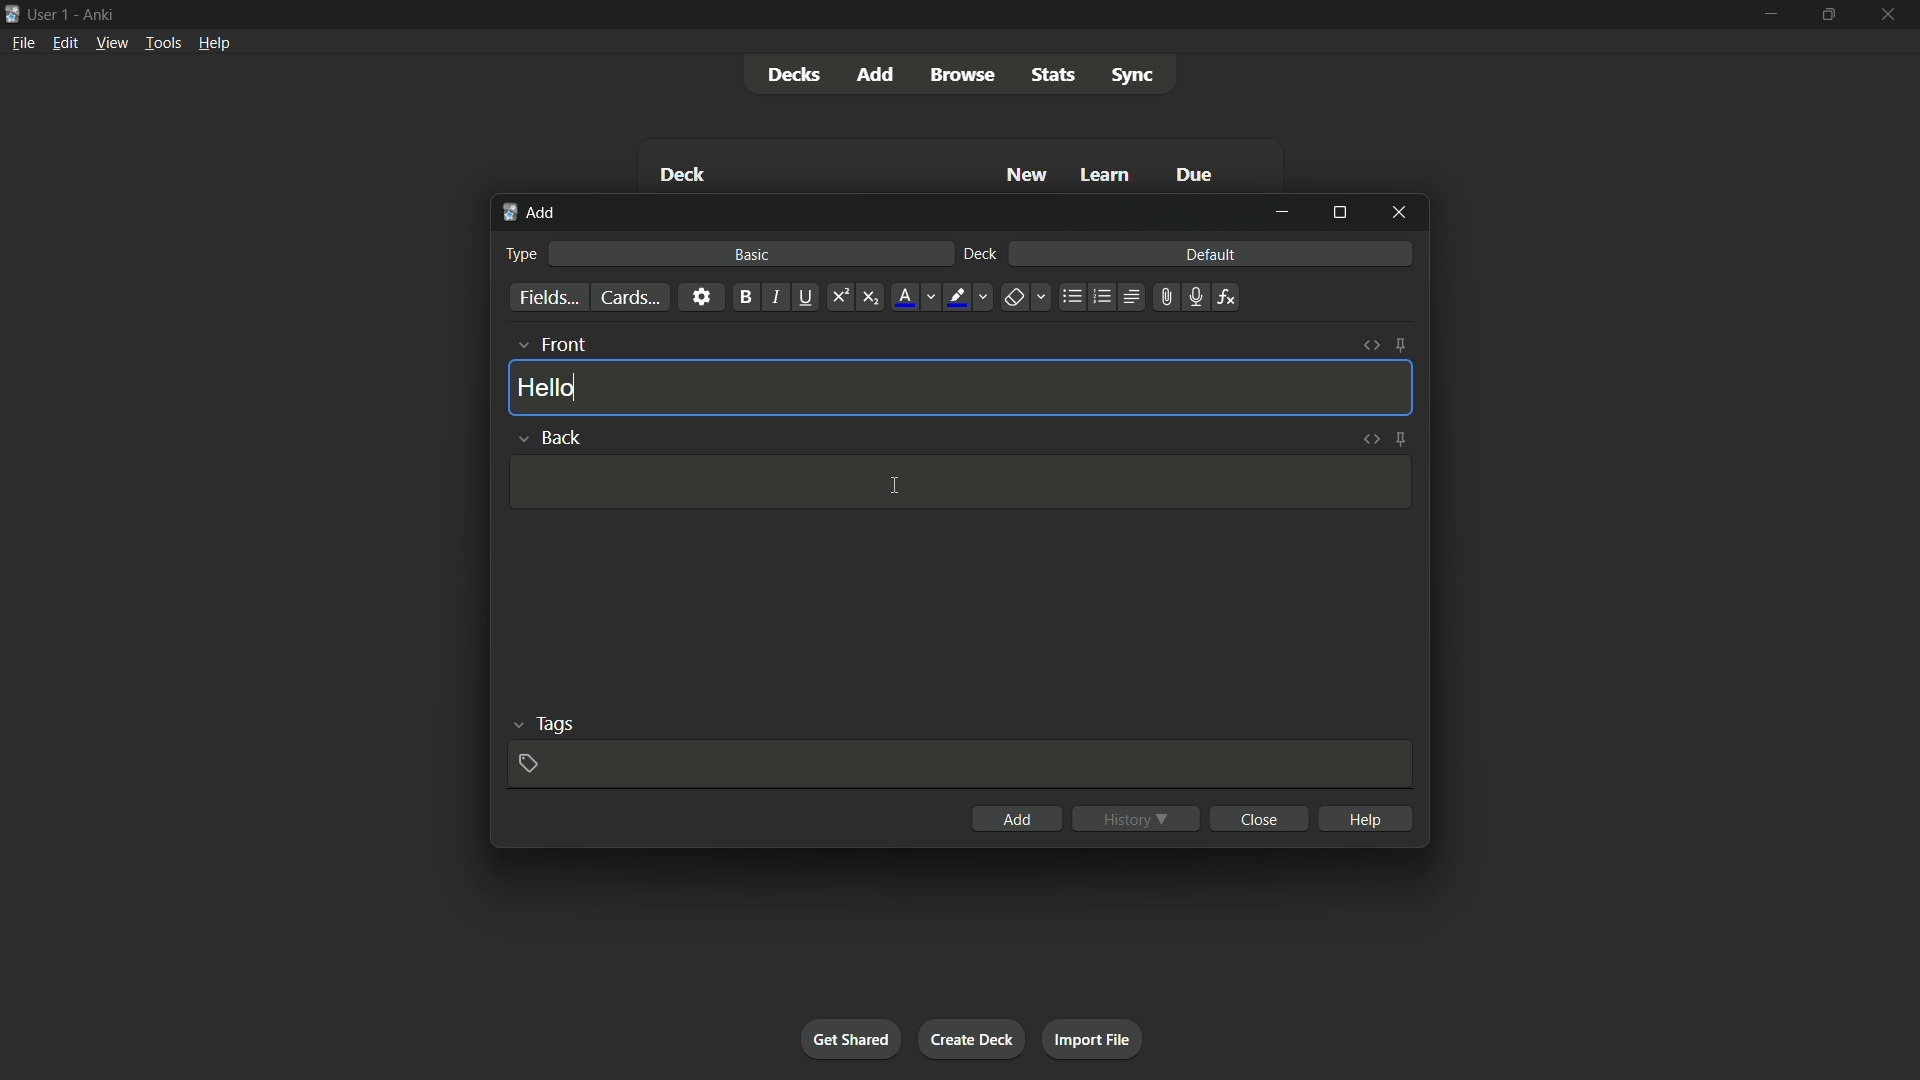 The height and width of the screenshot is (1080, 1920). What do you see at coordinates (805, 296) in the screenshot?
I see `underline` at bounding box center [805, 296].